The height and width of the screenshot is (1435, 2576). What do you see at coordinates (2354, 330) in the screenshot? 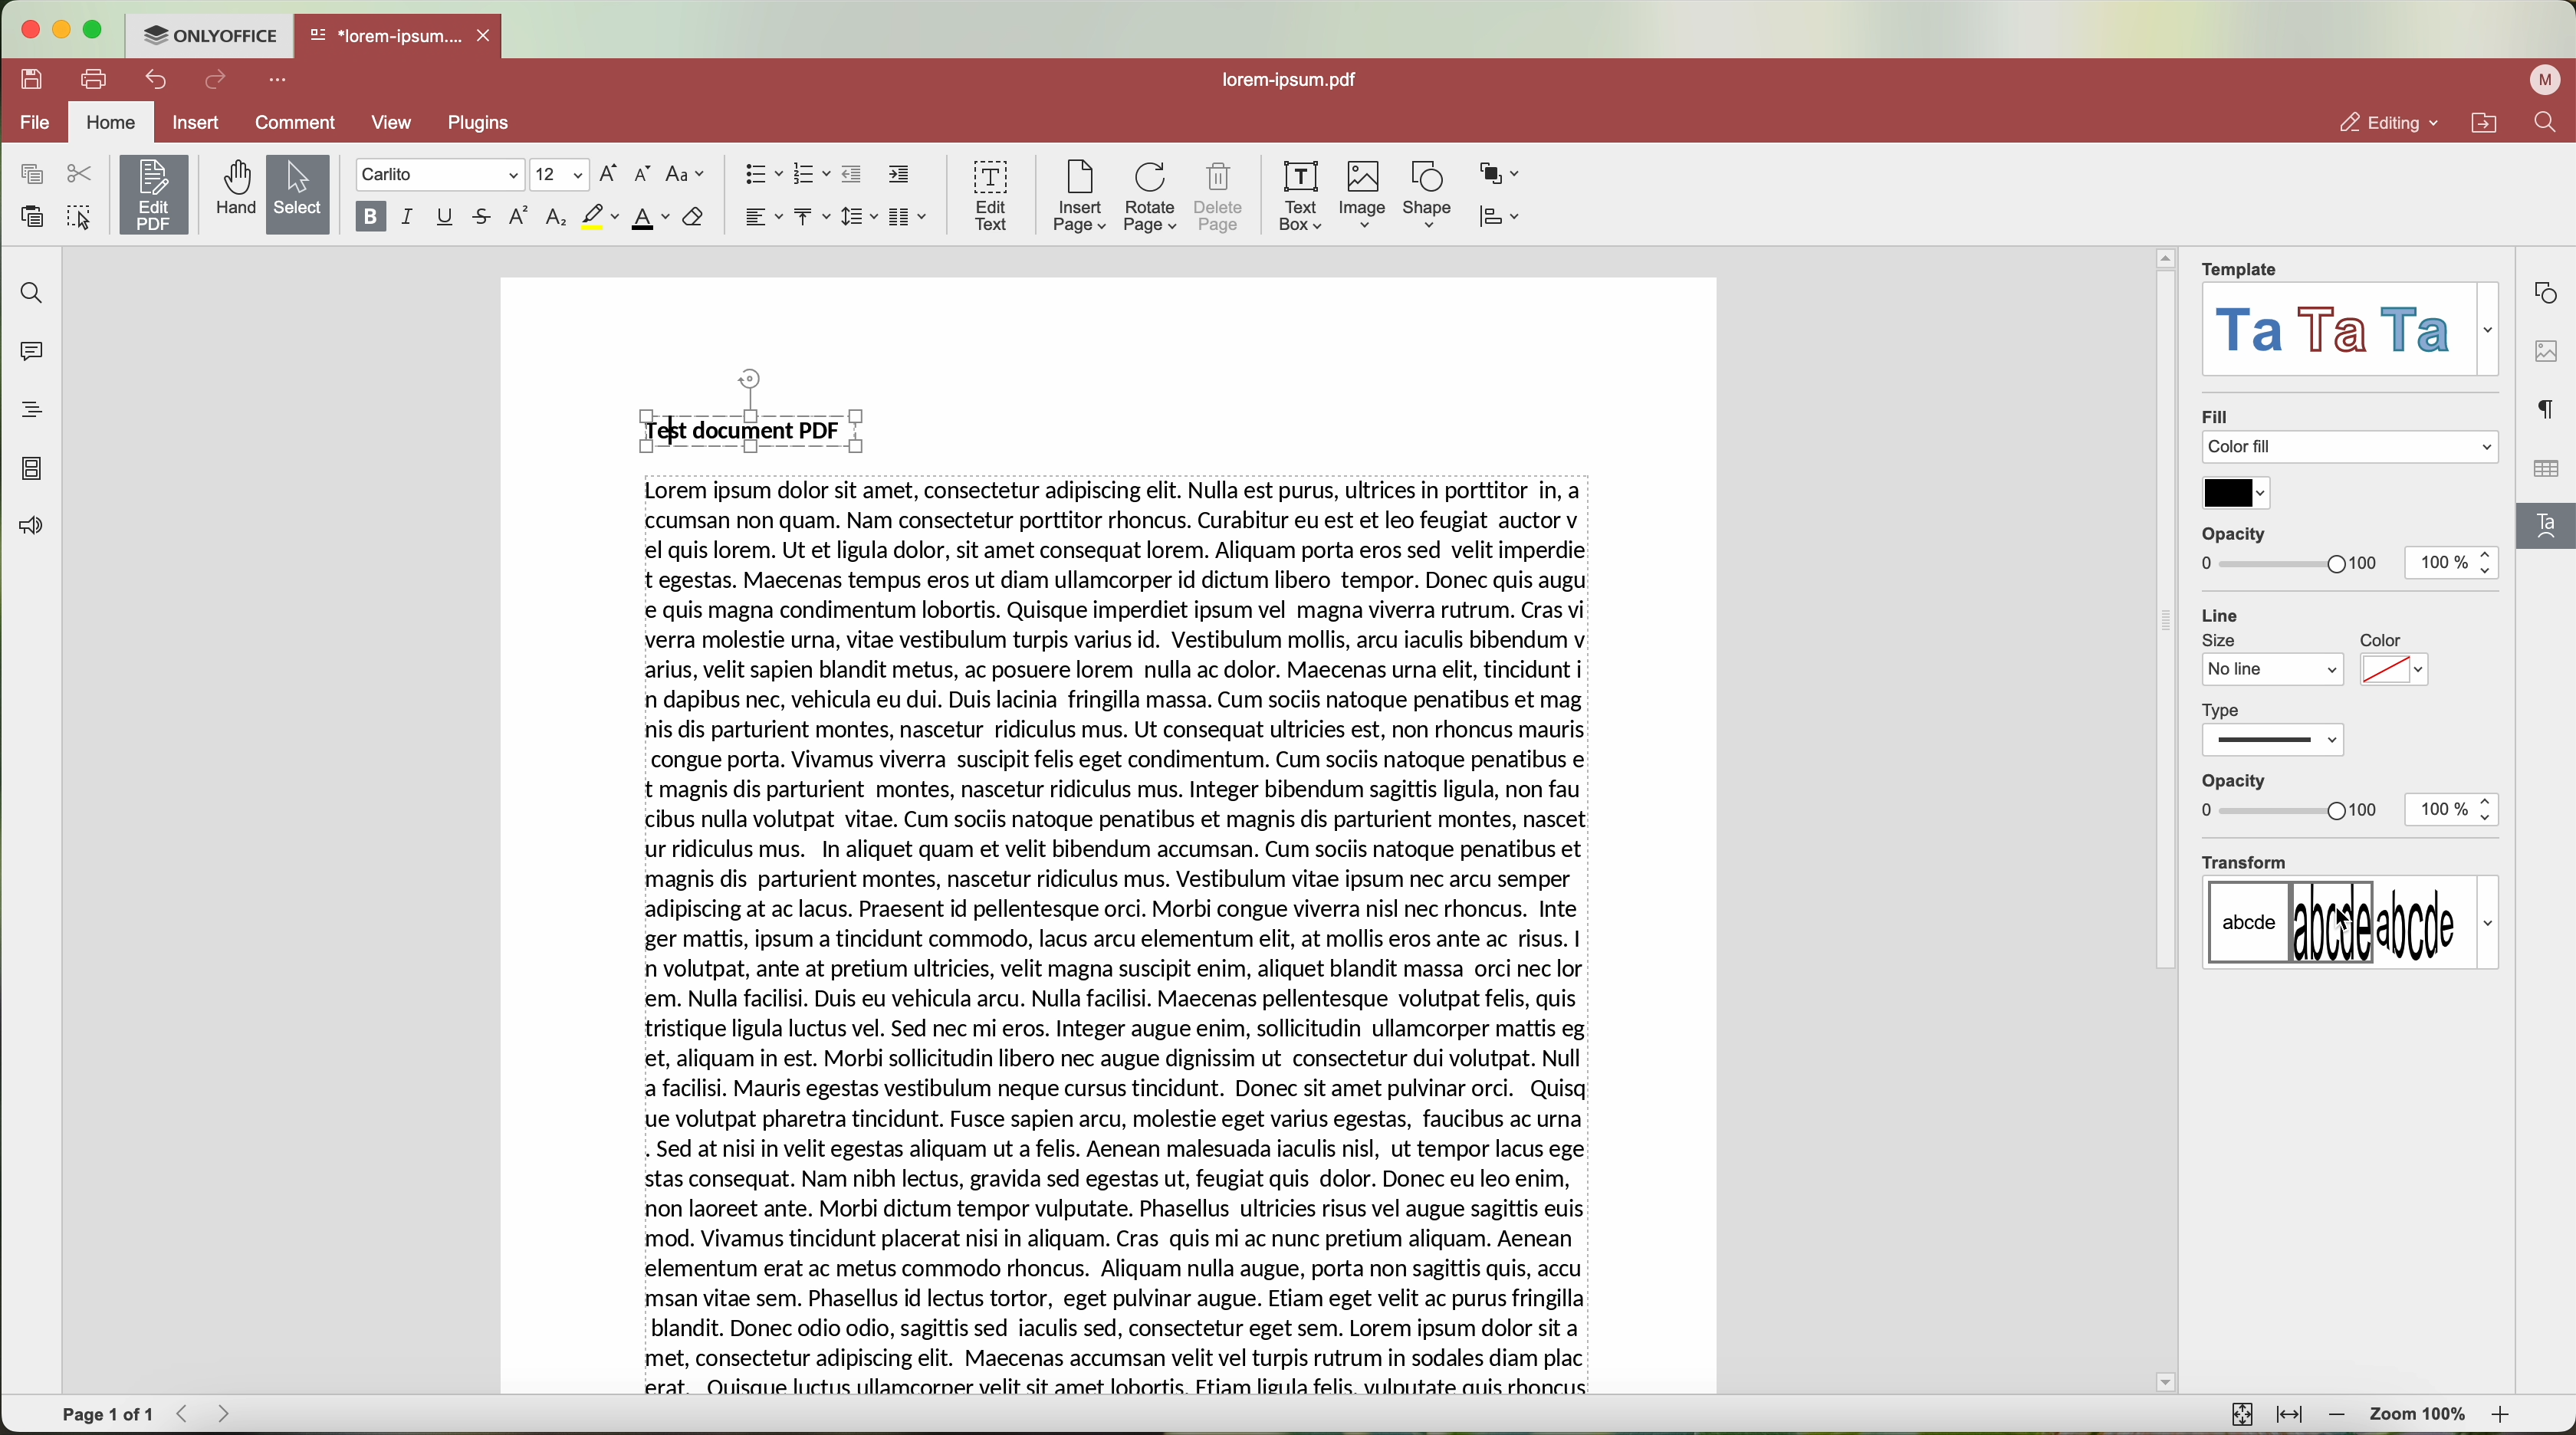
I see `letters` at bounding box center [2354, 330].